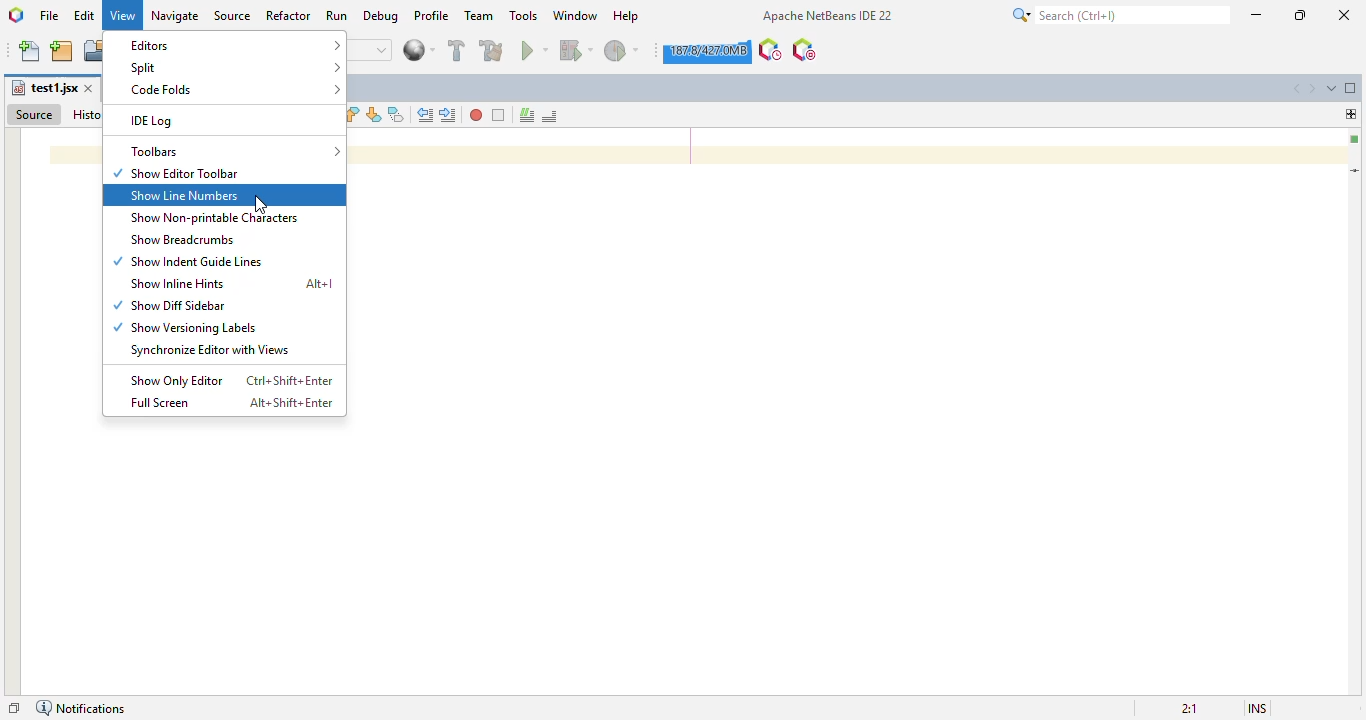 This screenshot has height=720, width=1366. What do you see at coordinates (82, 708) in the screenshot?
I see `notifications` at bounding box center [82, 708].